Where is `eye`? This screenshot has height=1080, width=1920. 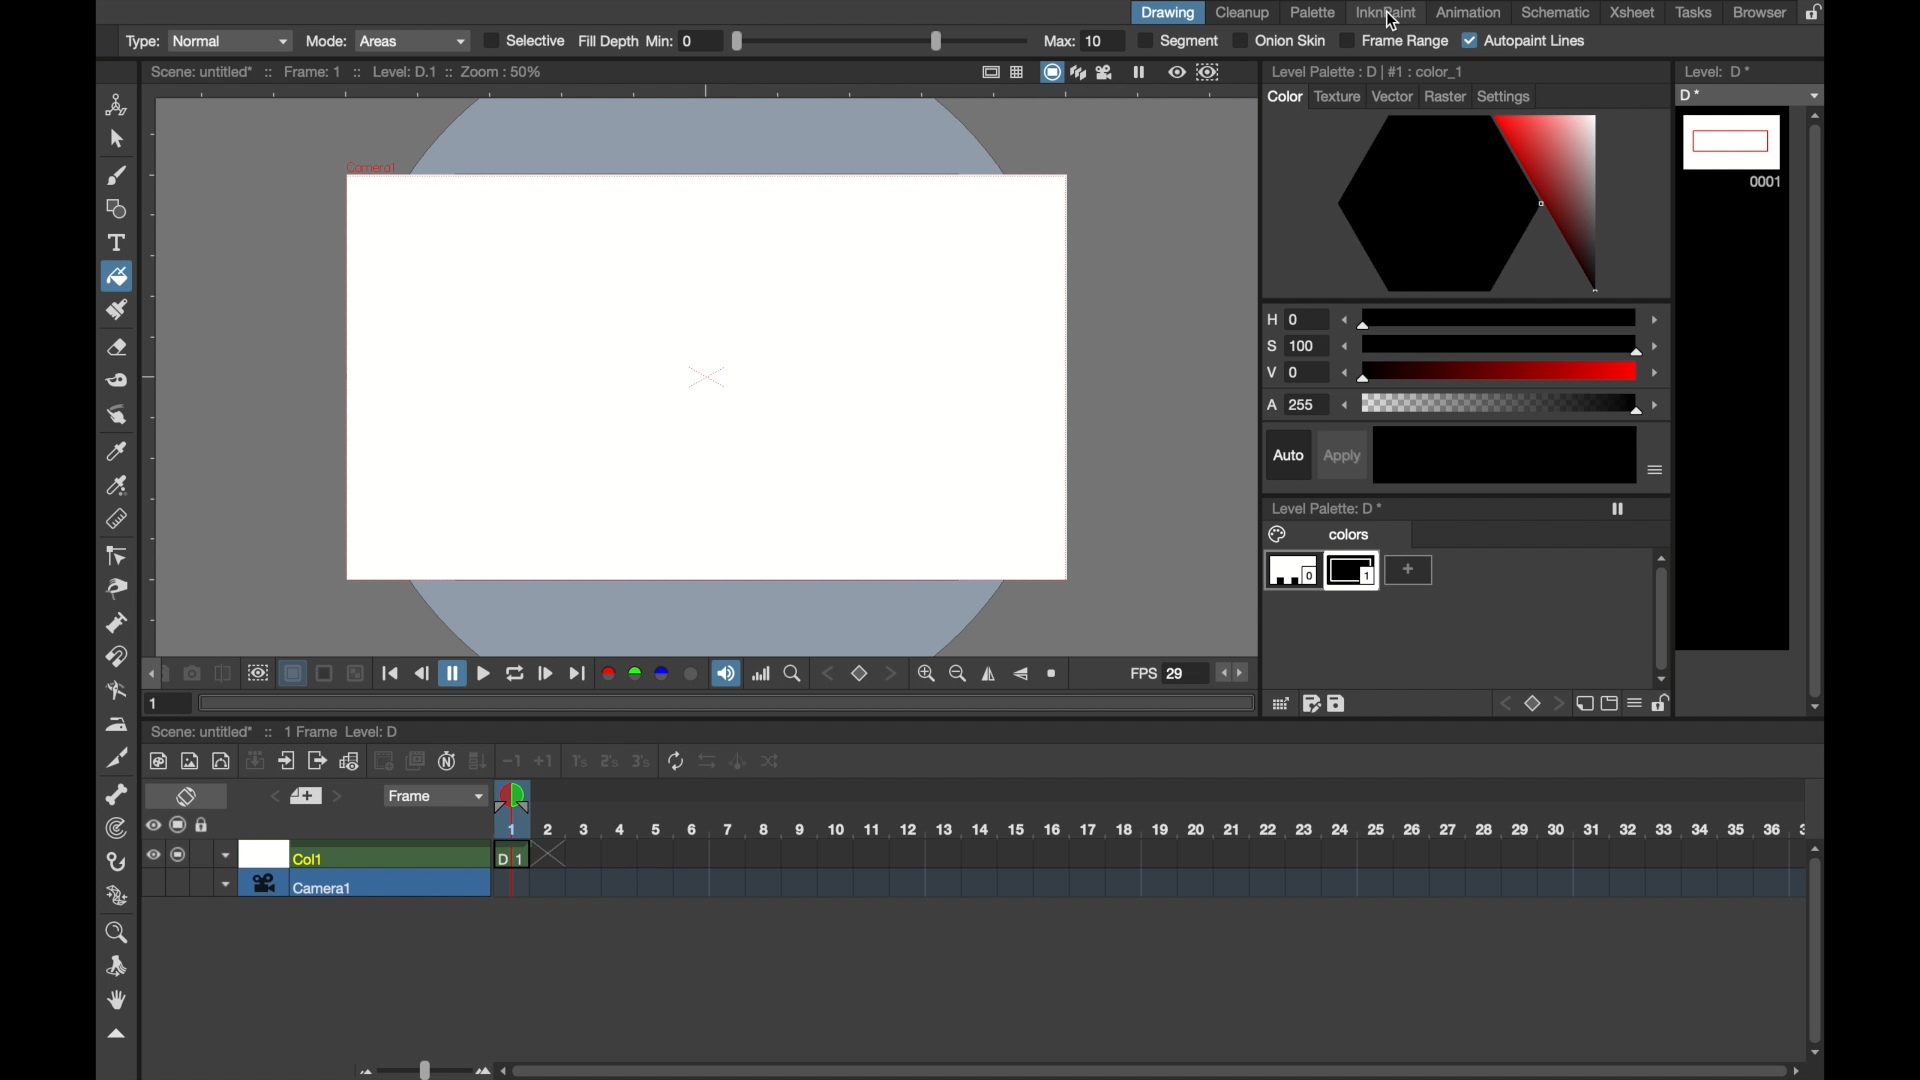 eye is located at coordinates (151, 825).